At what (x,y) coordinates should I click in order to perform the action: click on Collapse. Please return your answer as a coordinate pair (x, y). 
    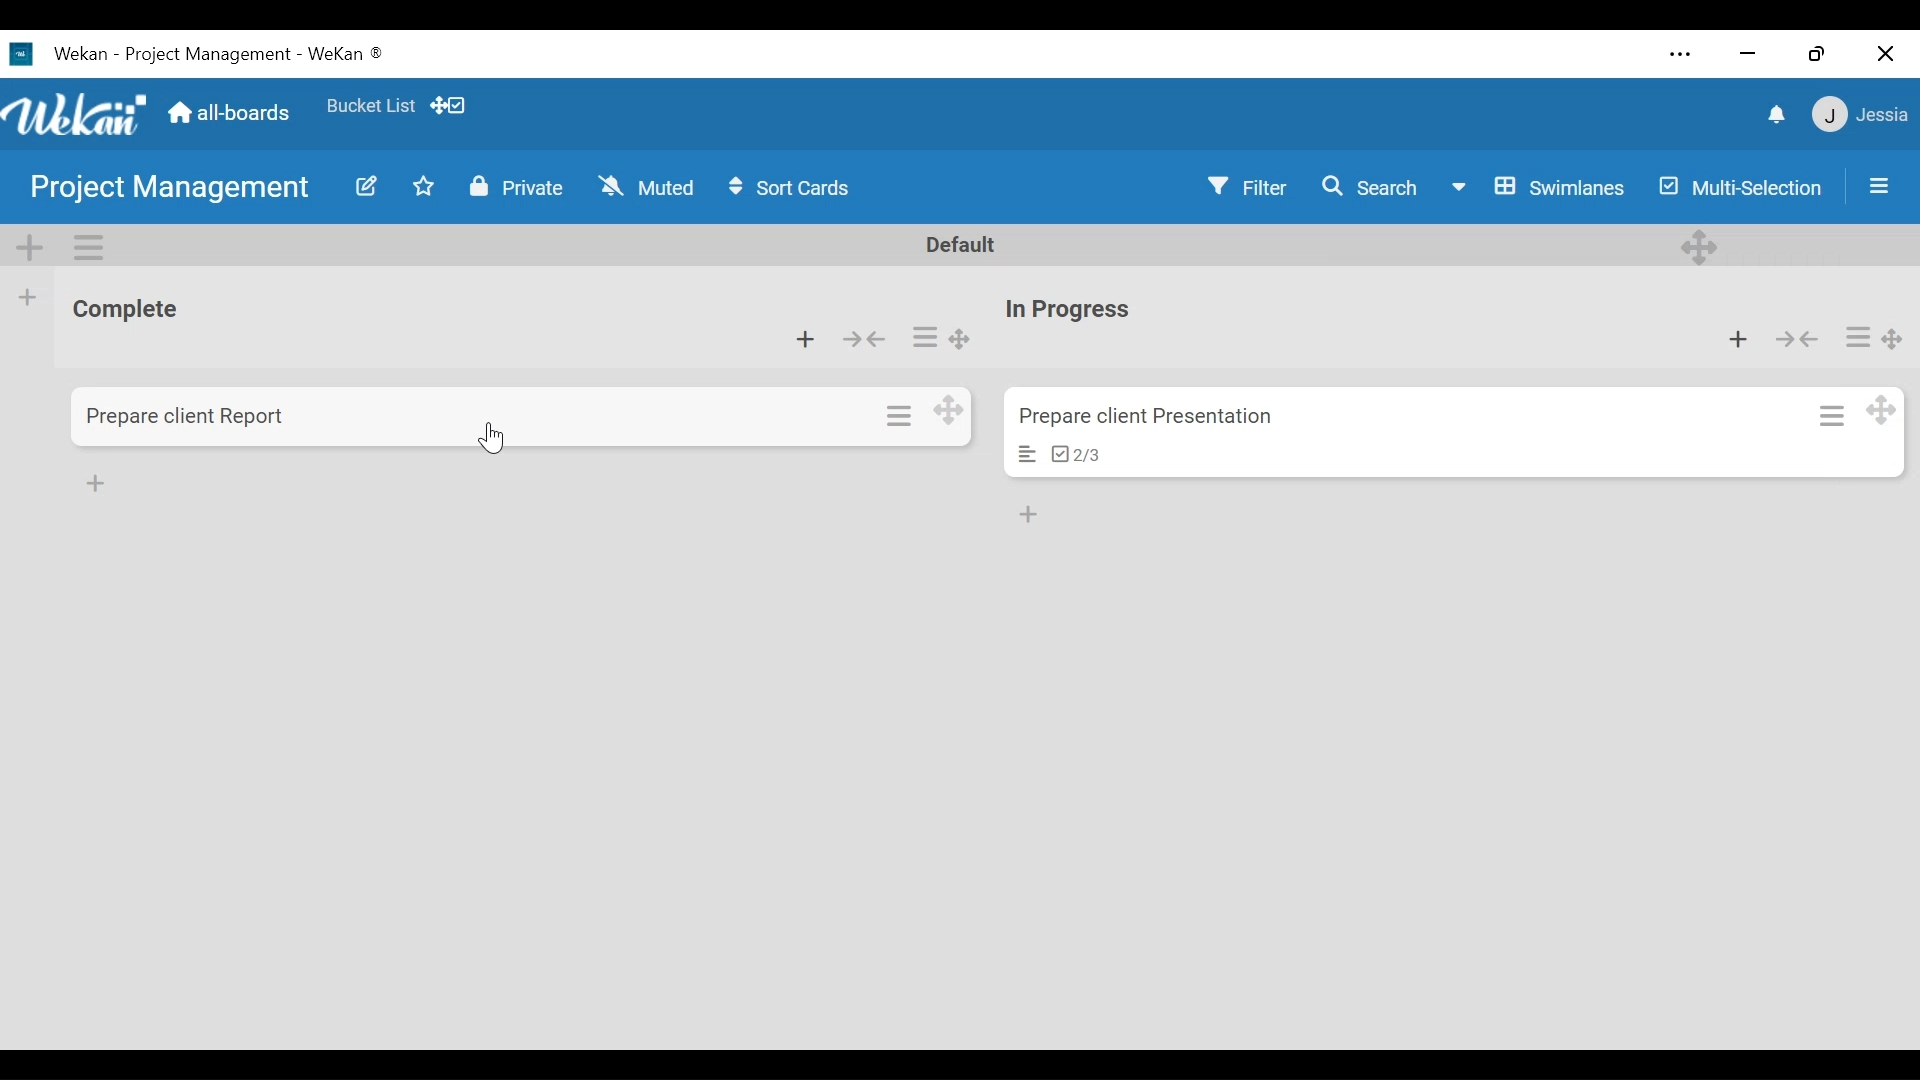
    Looking at the image, I should click on (867, 341).